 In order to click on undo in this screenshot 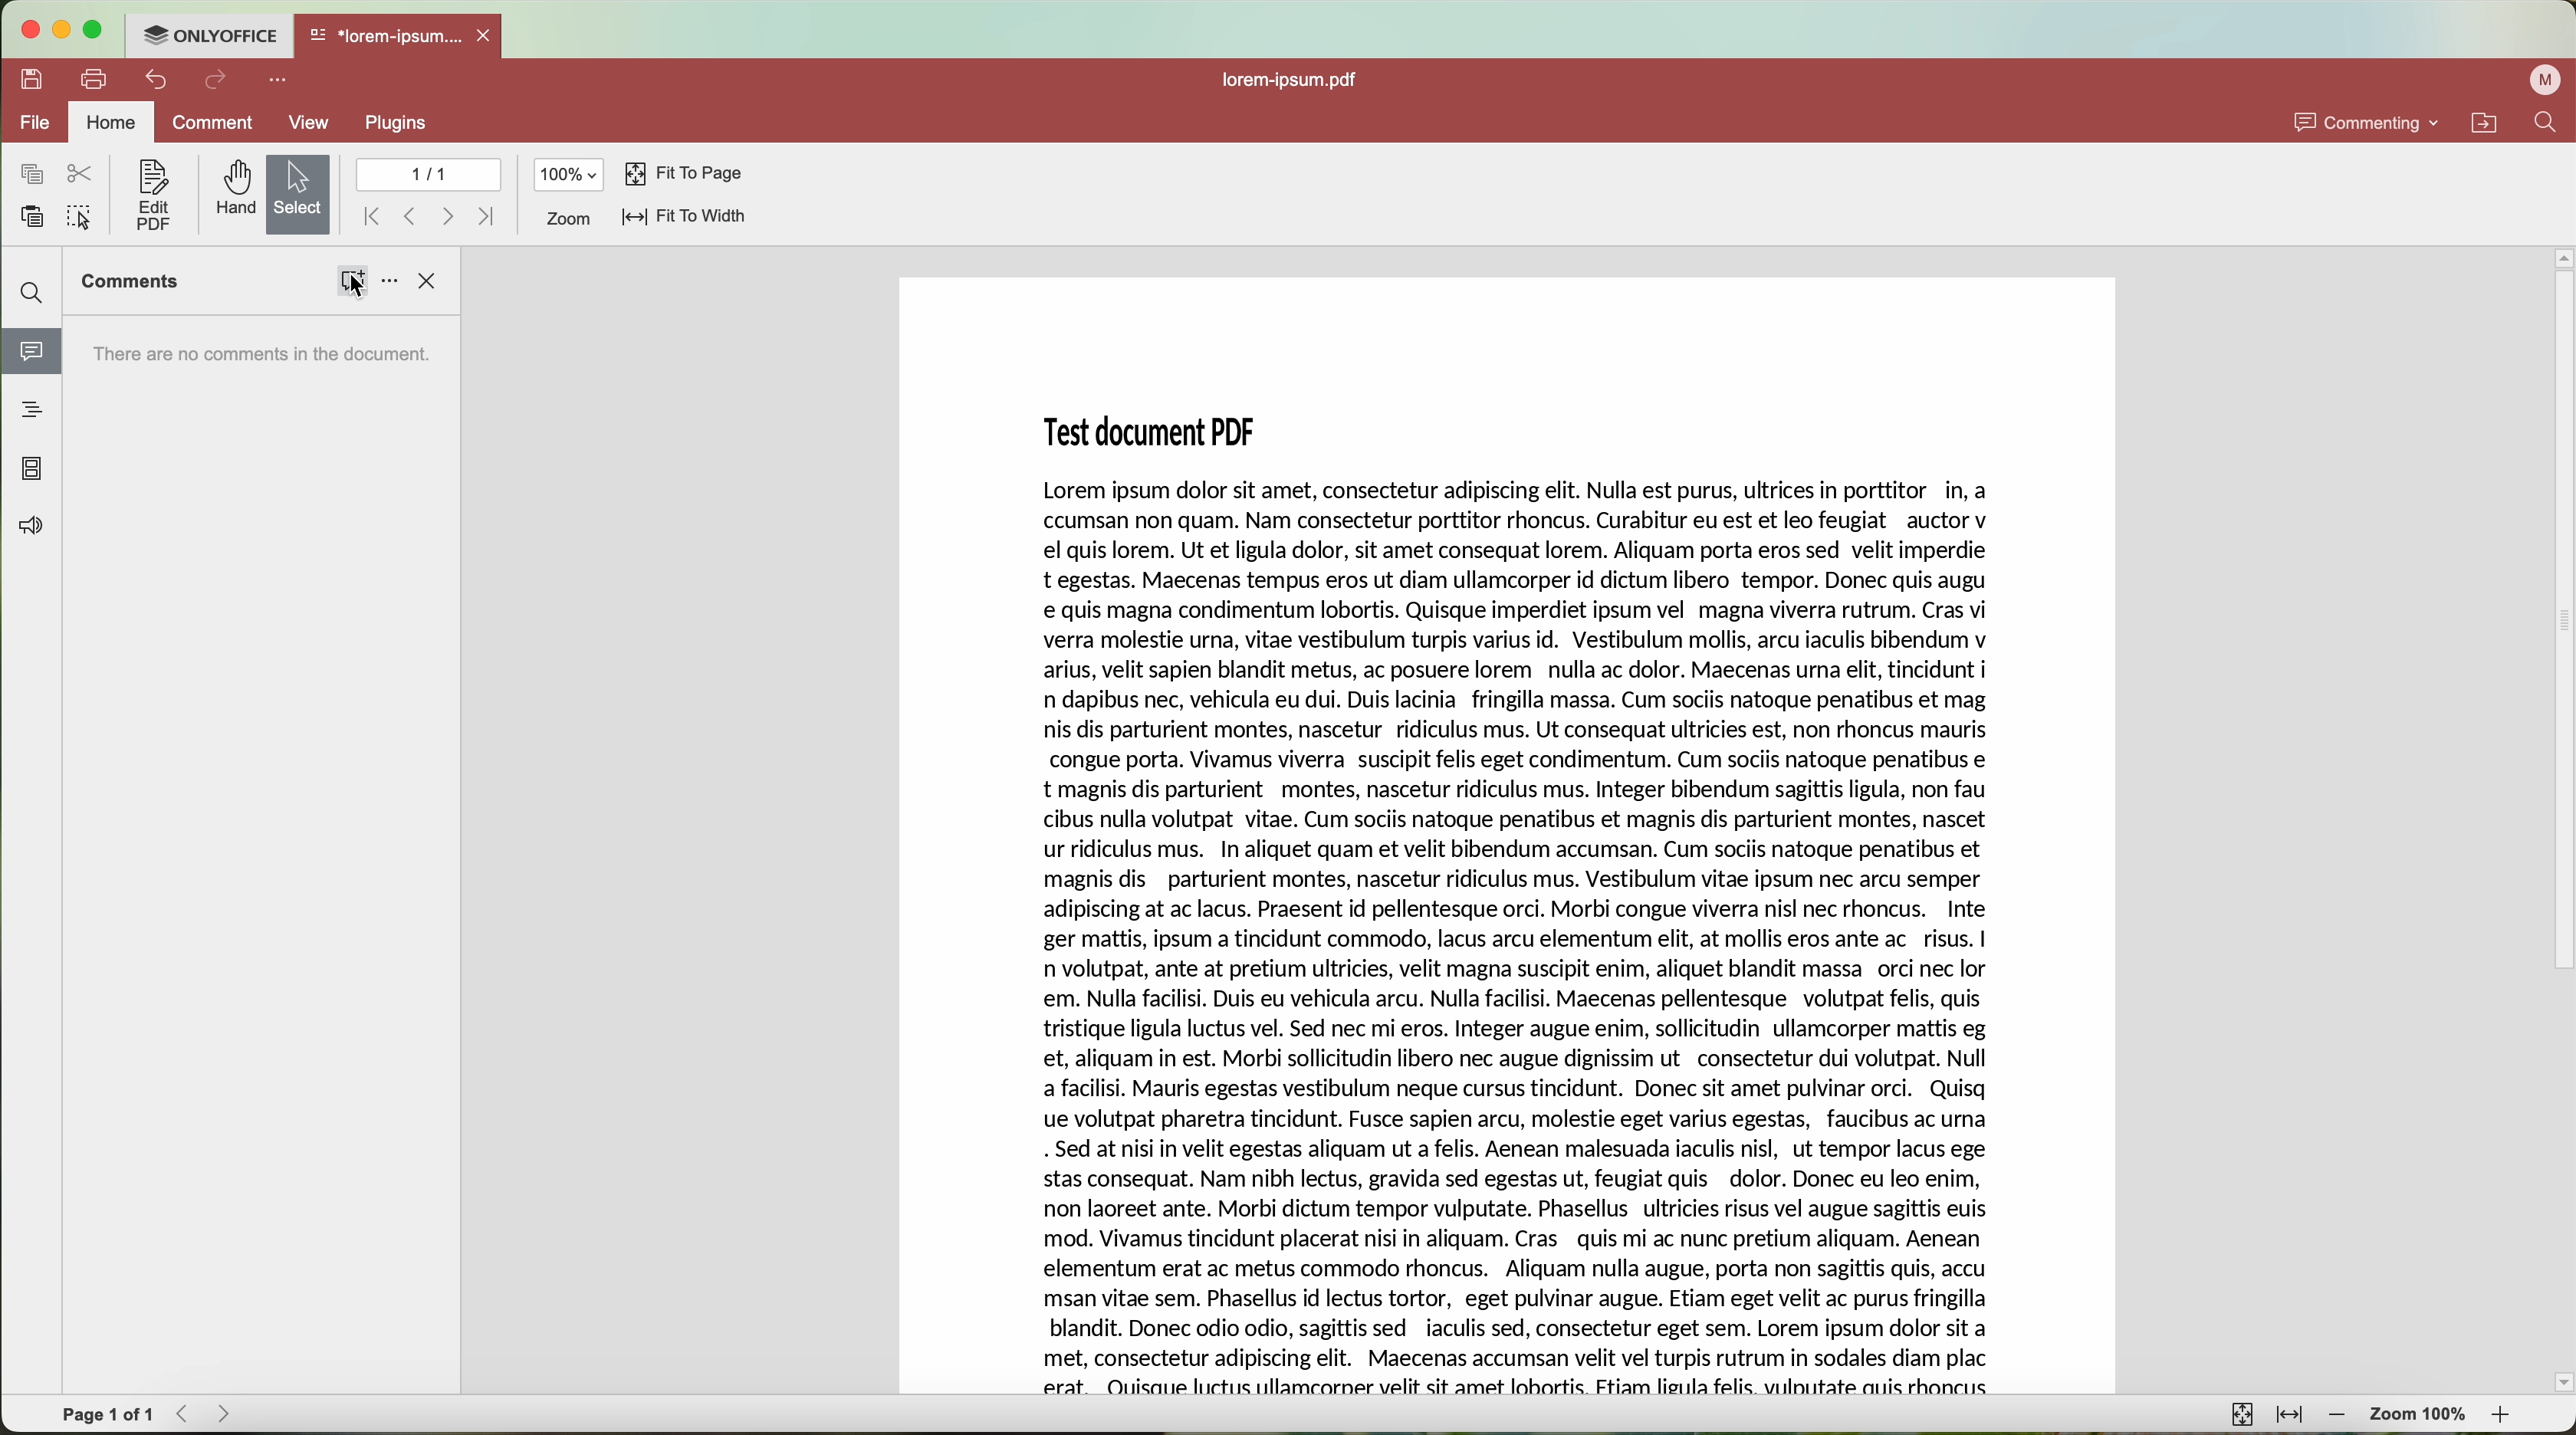, I will do `click(155, 80)`.